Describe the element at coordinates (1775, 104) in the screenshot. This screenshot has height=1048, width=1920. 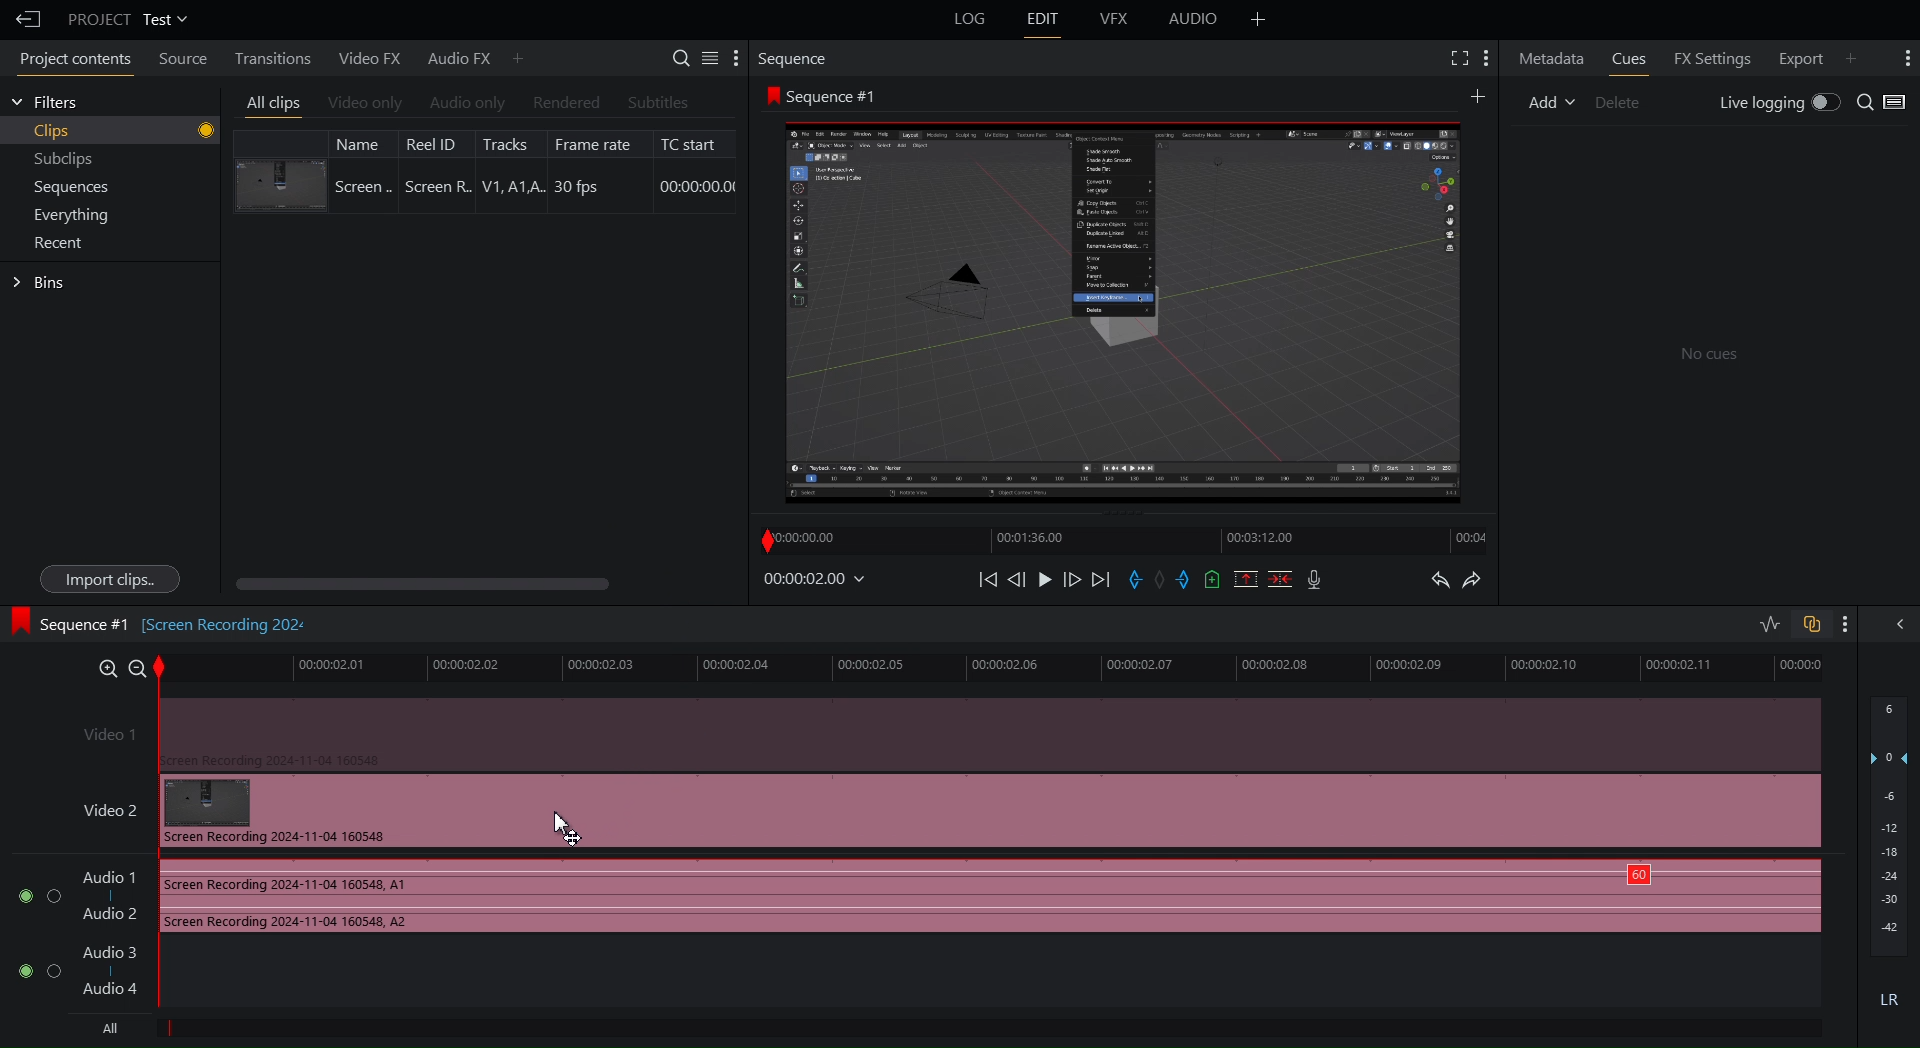
I see `Live Logging` at that location.